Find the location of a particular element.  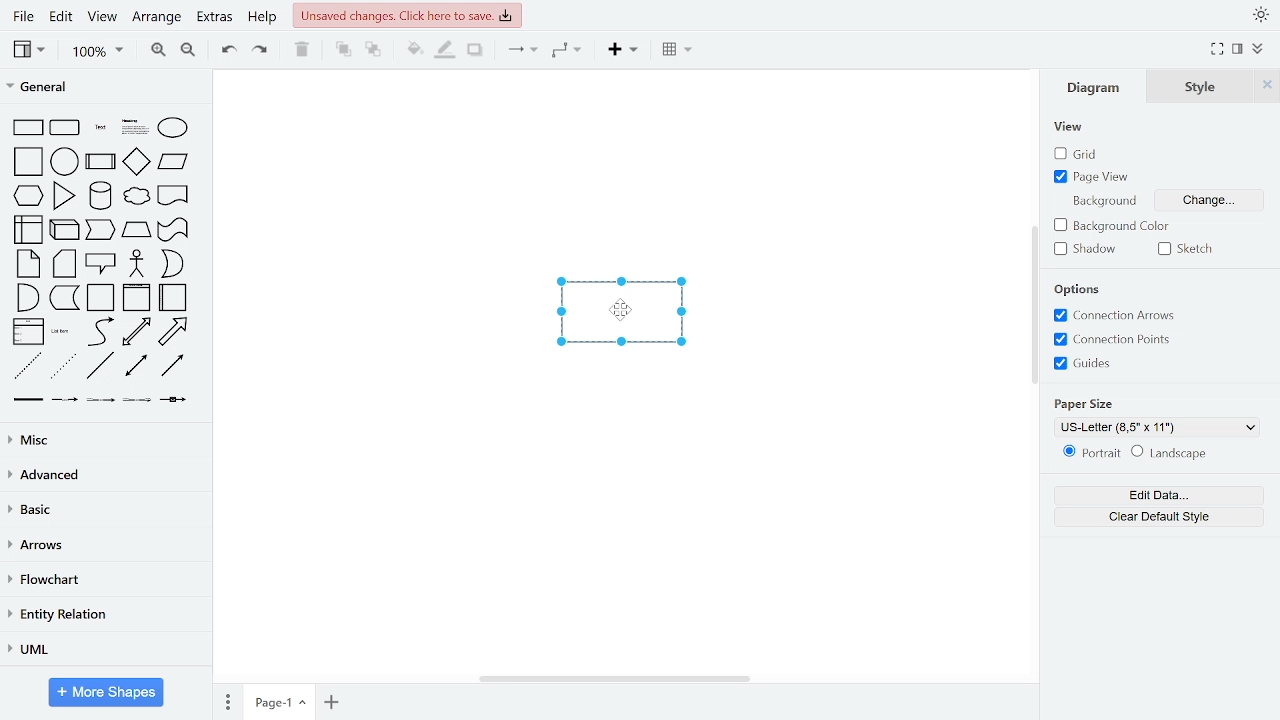

UML is located at coordinates (102, 649).